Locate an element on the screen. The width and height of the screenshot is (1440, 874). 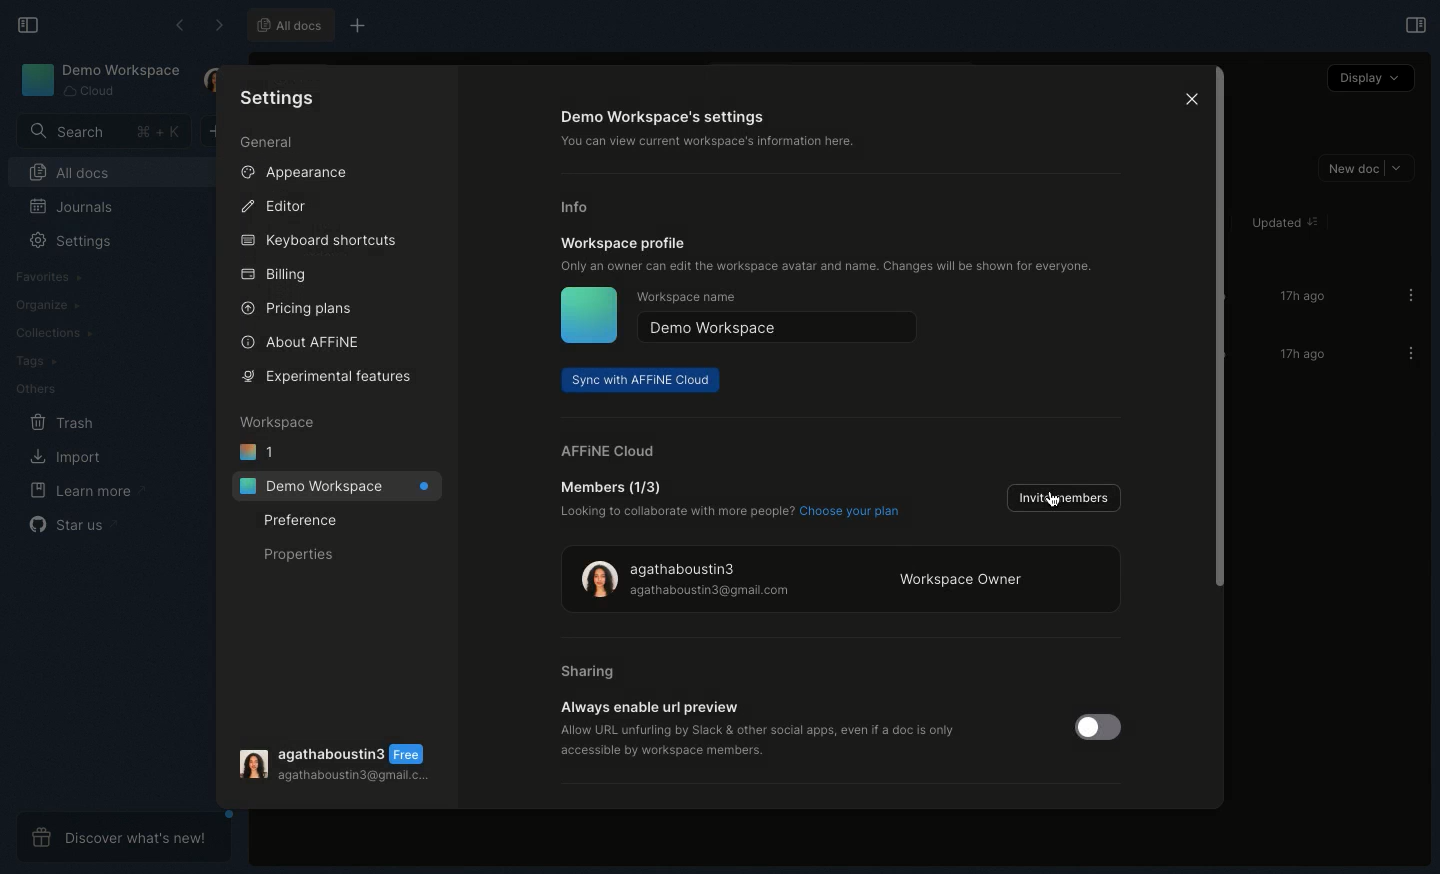
Updated is located at coordinates (1282, 223).